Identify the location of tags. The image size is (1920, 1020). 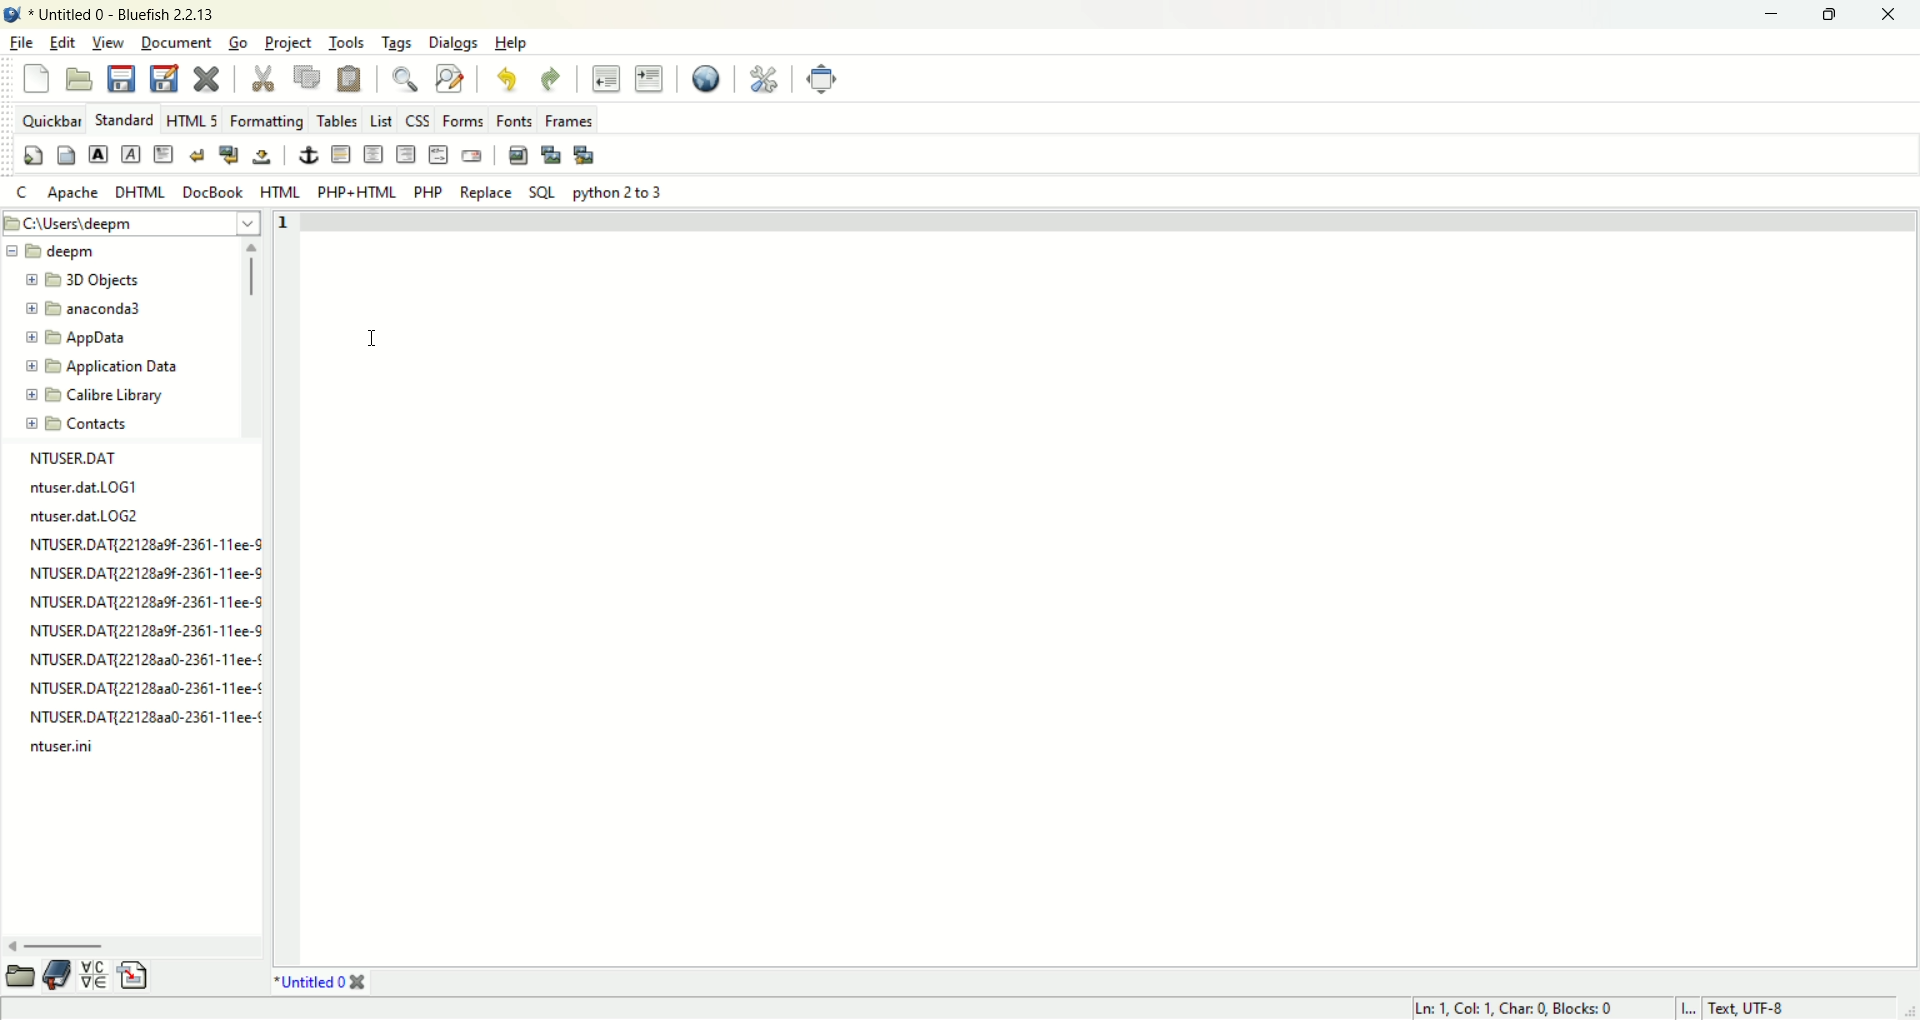
(396, 43).